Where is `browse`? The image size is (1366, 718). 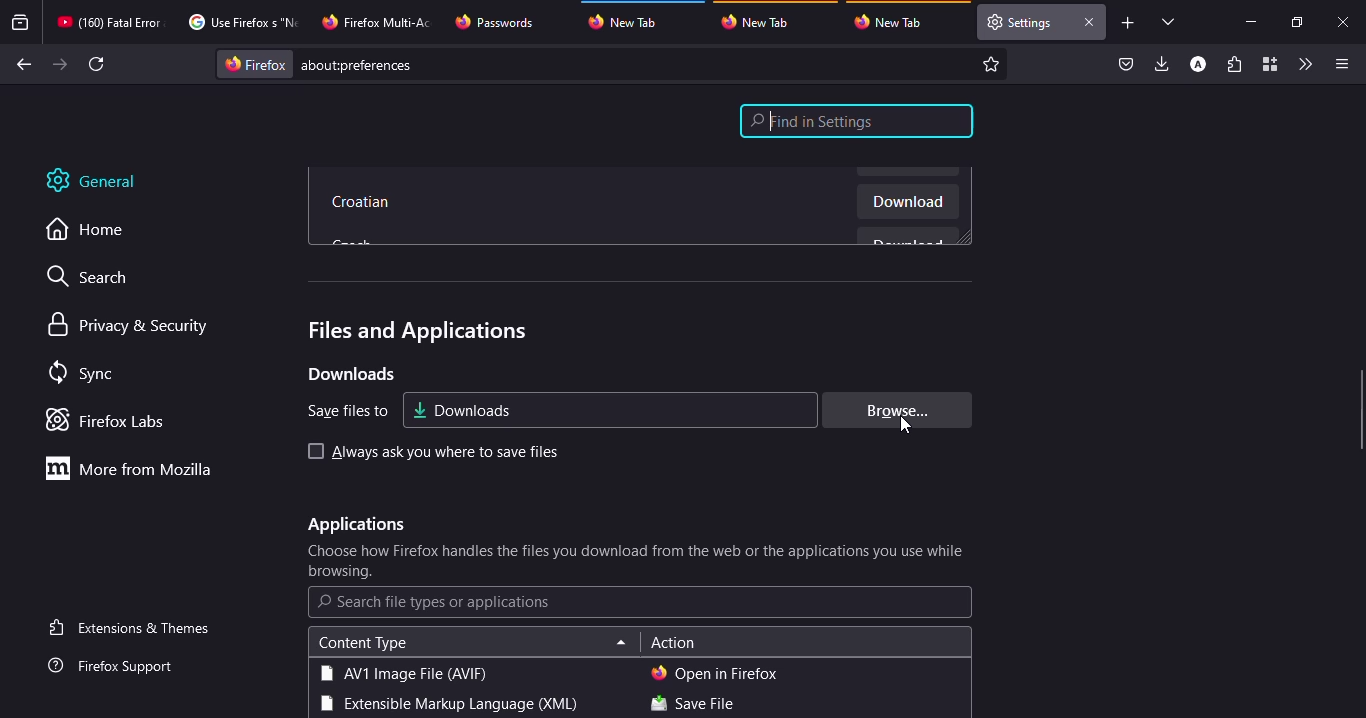
browse is located at coordinates (893, 410).